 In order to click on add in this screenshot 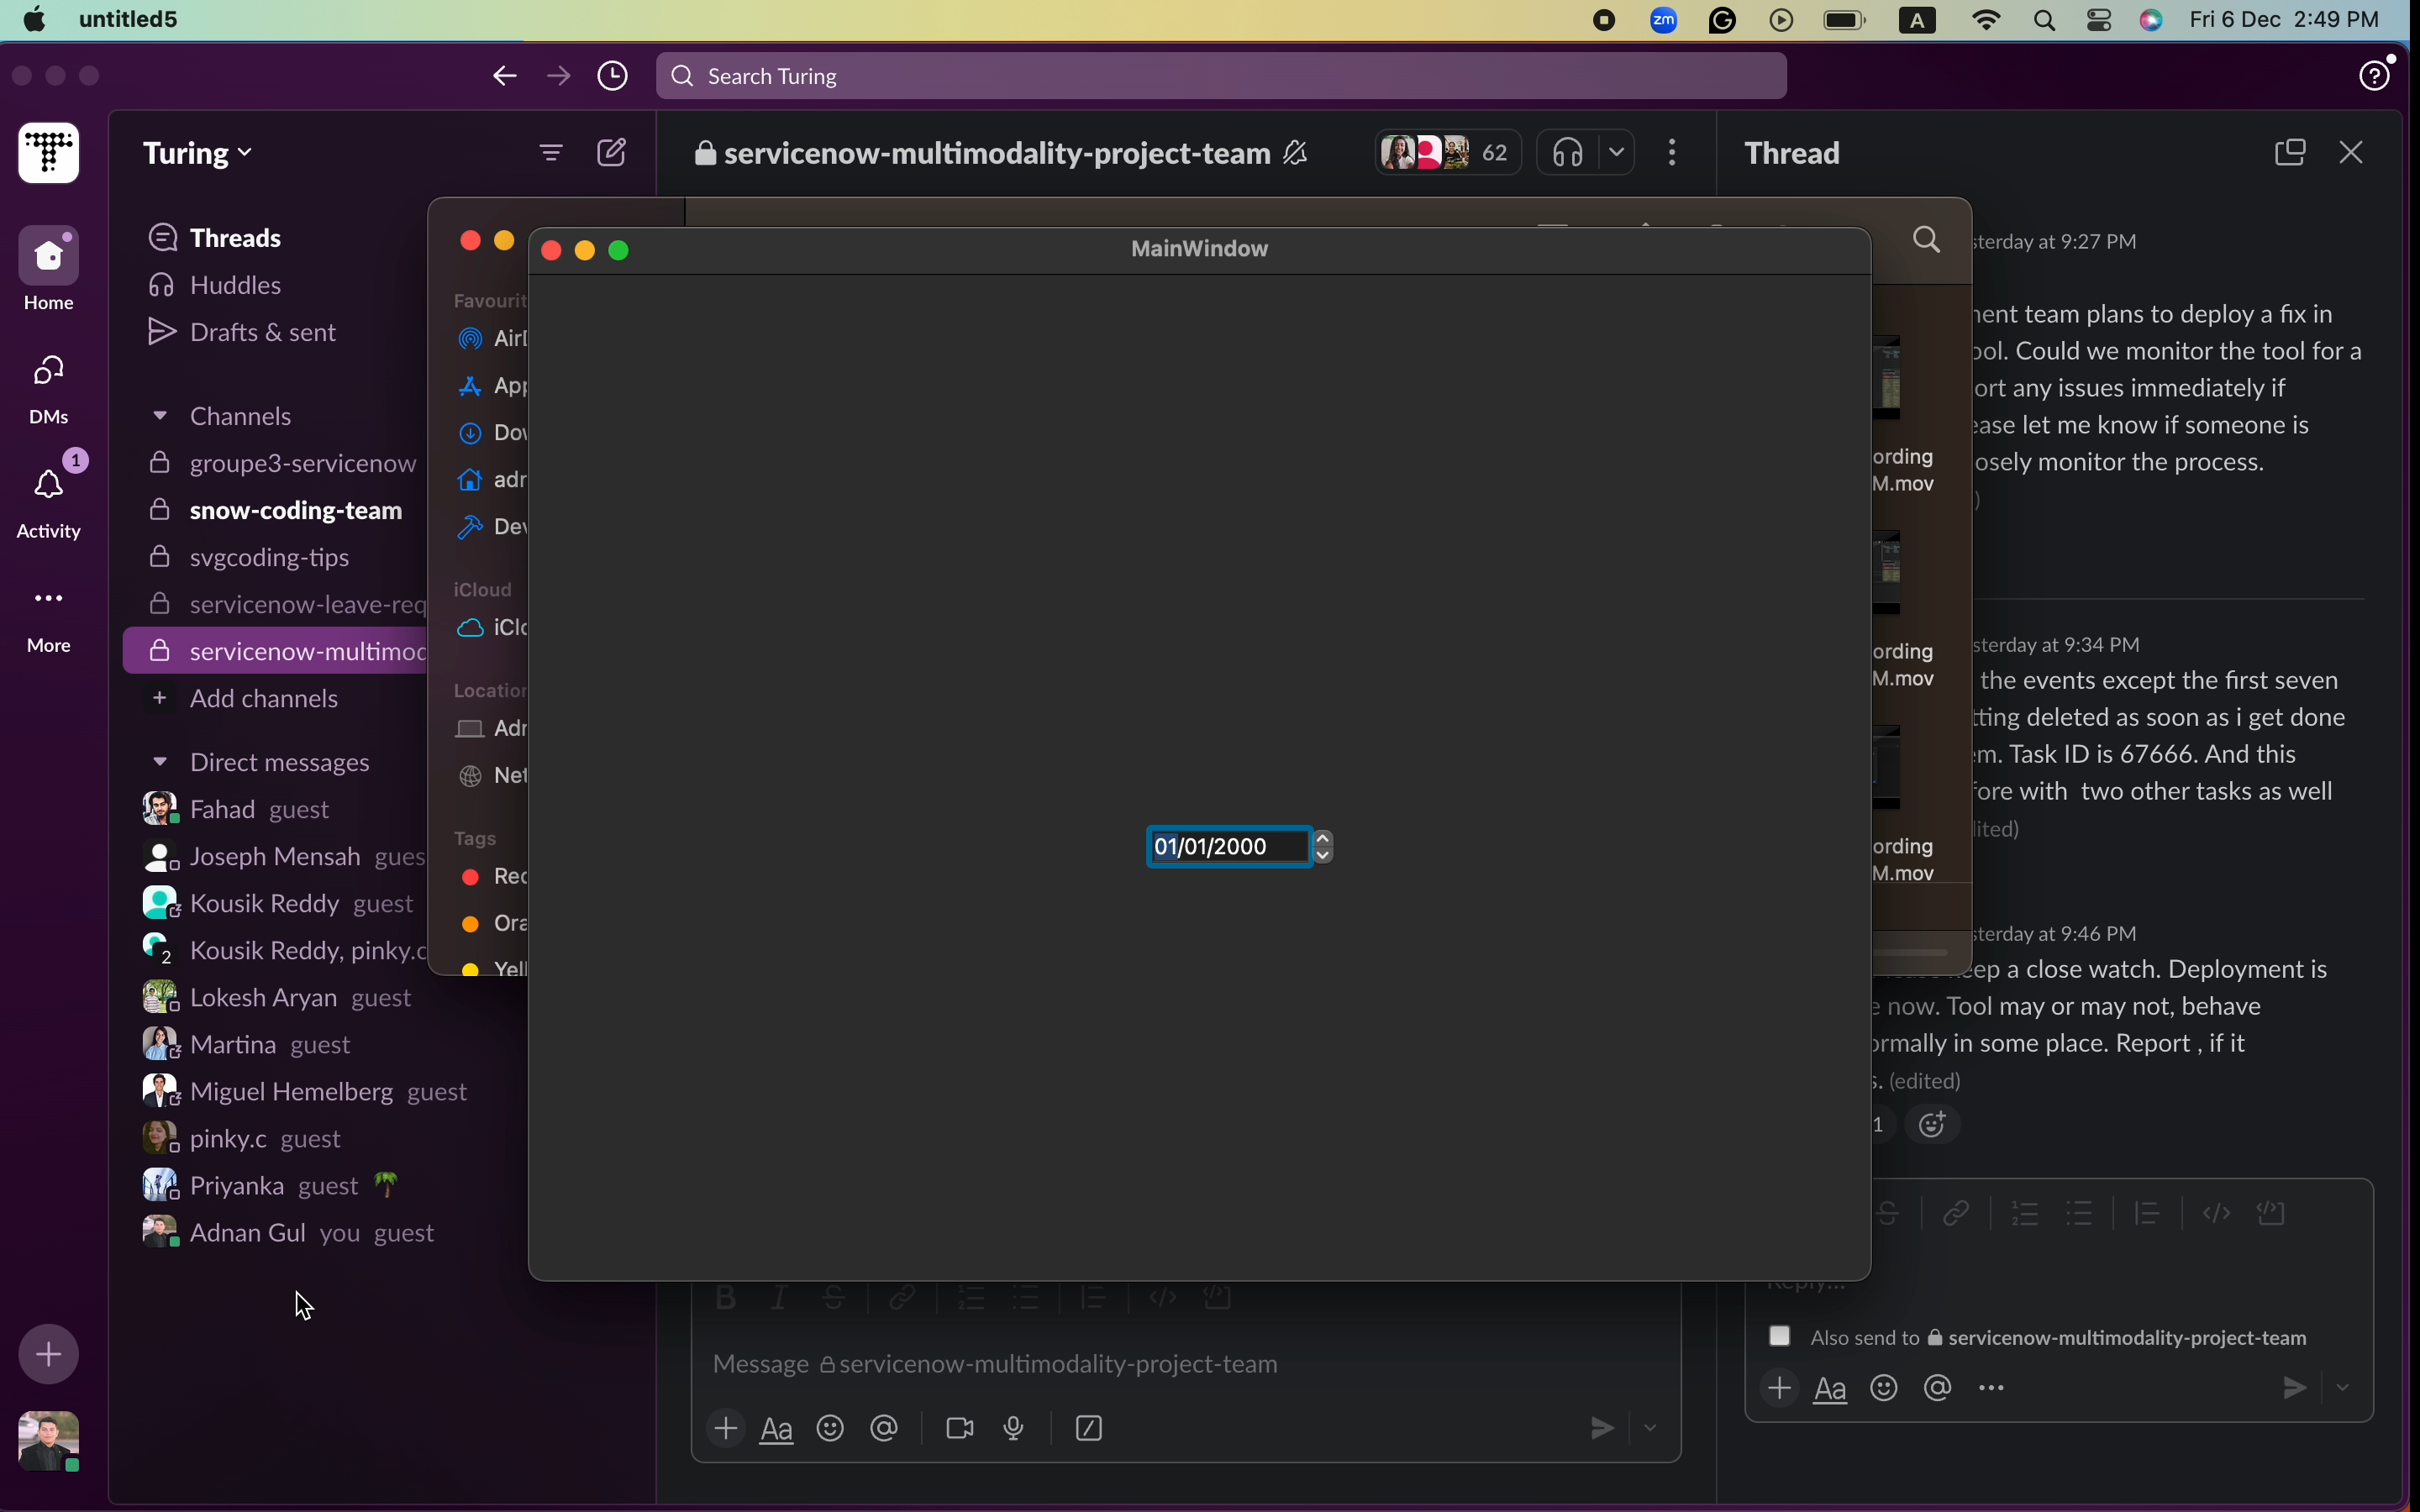, I will do `click(725, 1428)`.